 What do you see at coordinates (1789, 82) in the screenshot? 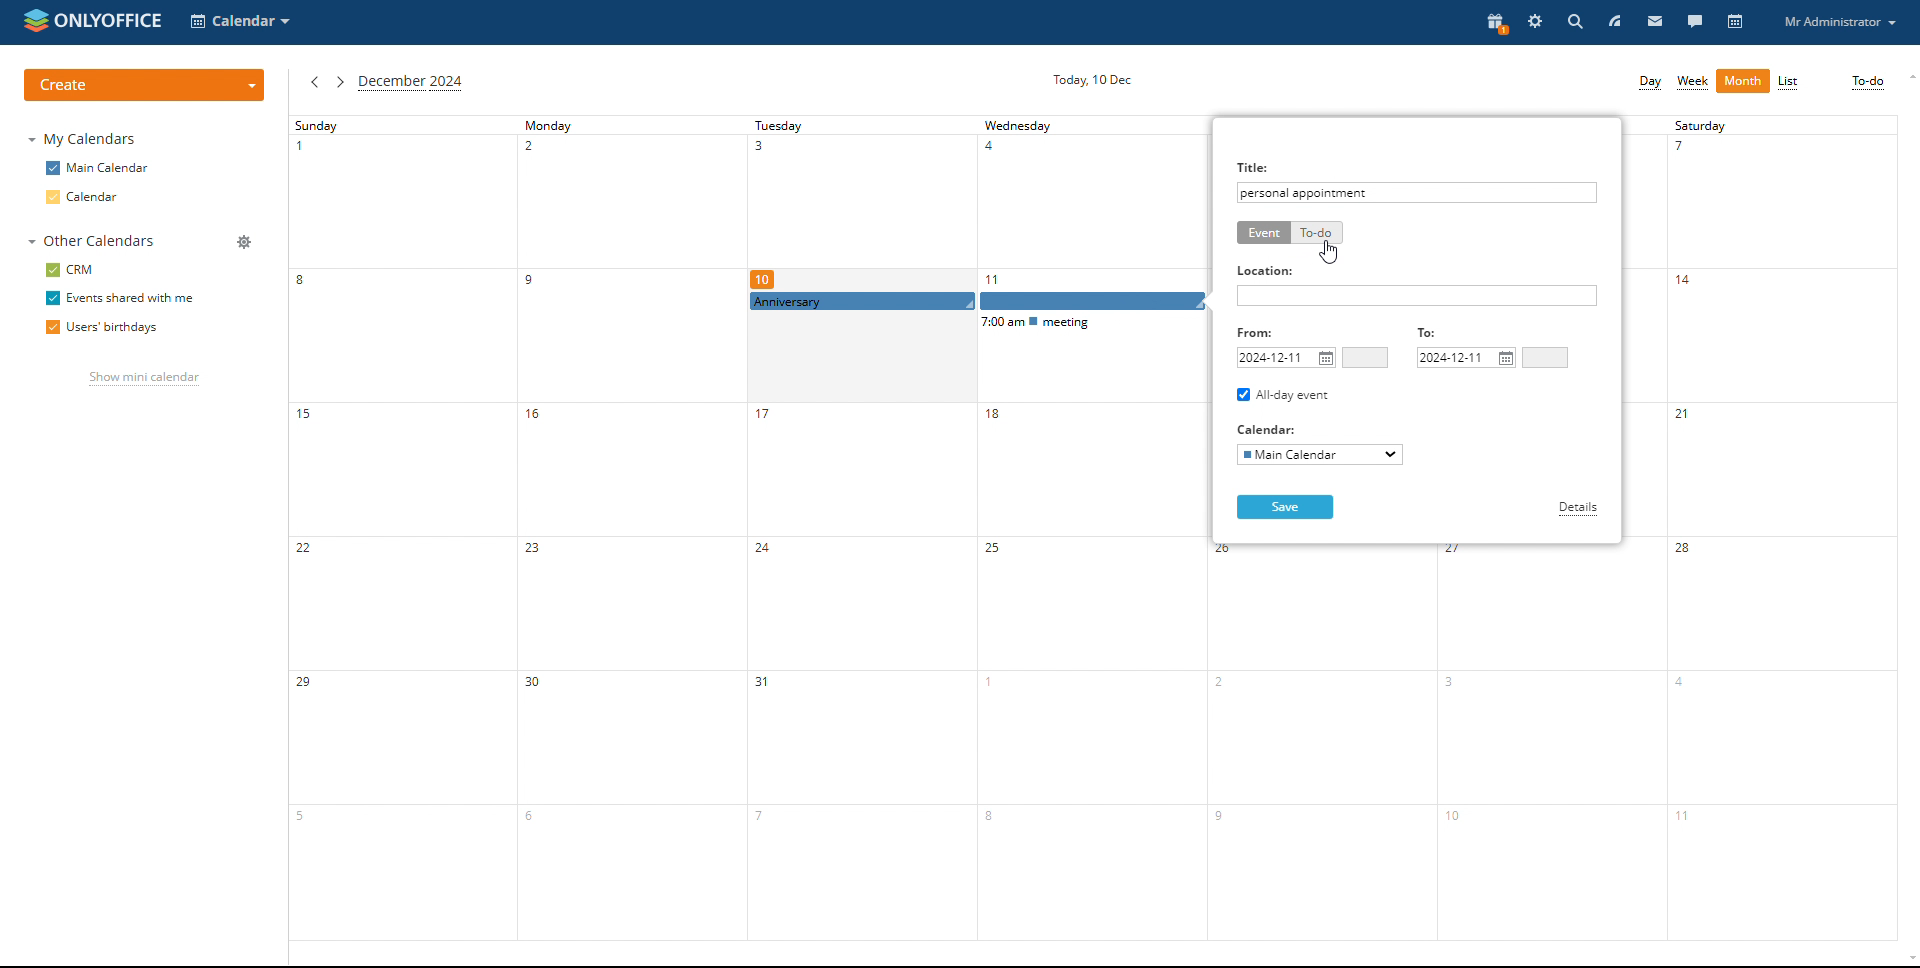
I see `list view` at bounding box center [1789, 82].